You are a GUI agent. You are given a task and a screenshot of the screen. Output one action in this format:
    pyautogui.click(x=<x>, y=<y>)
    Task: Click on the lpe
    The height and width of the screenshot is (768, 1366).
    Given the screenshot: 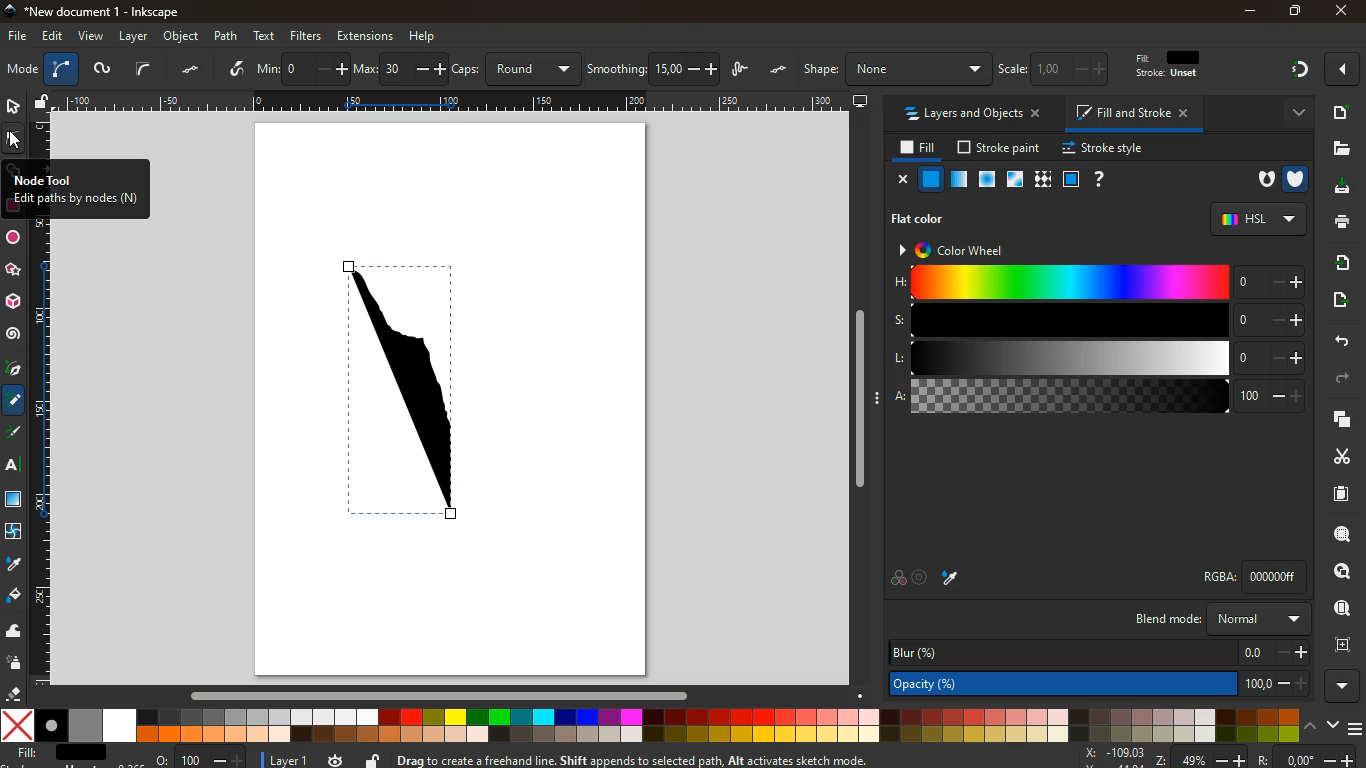 What is the action you would take?
    pyautogui.click(x=238, y=72)
    